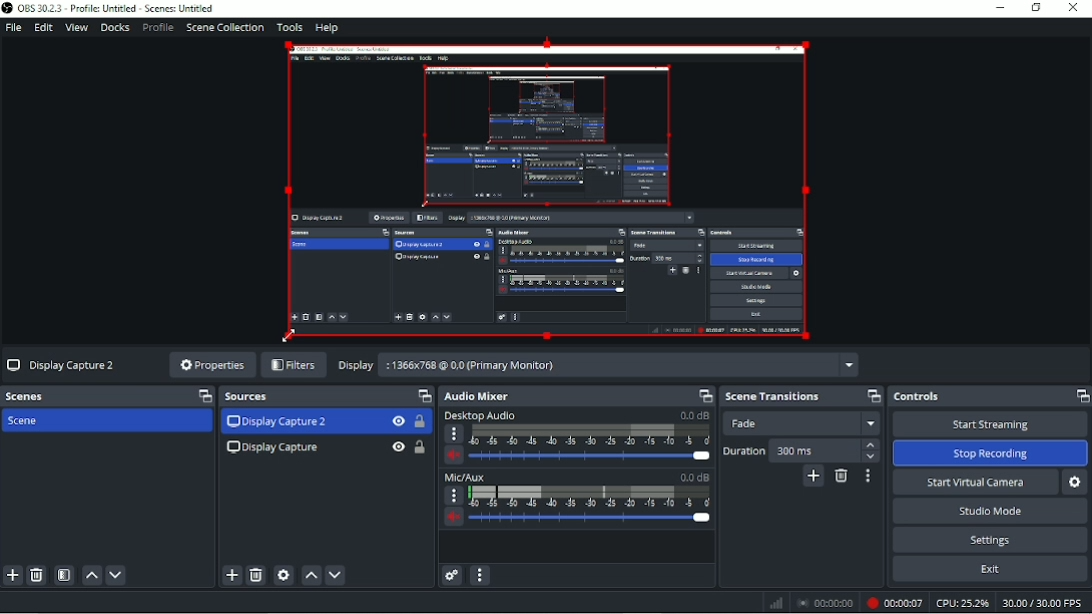 The height and width of the screenshot is (614, 1092). What do you see at coordinates (1074, 9) in the screenshot?
I see `Close` at bounding box center [1074, 9].